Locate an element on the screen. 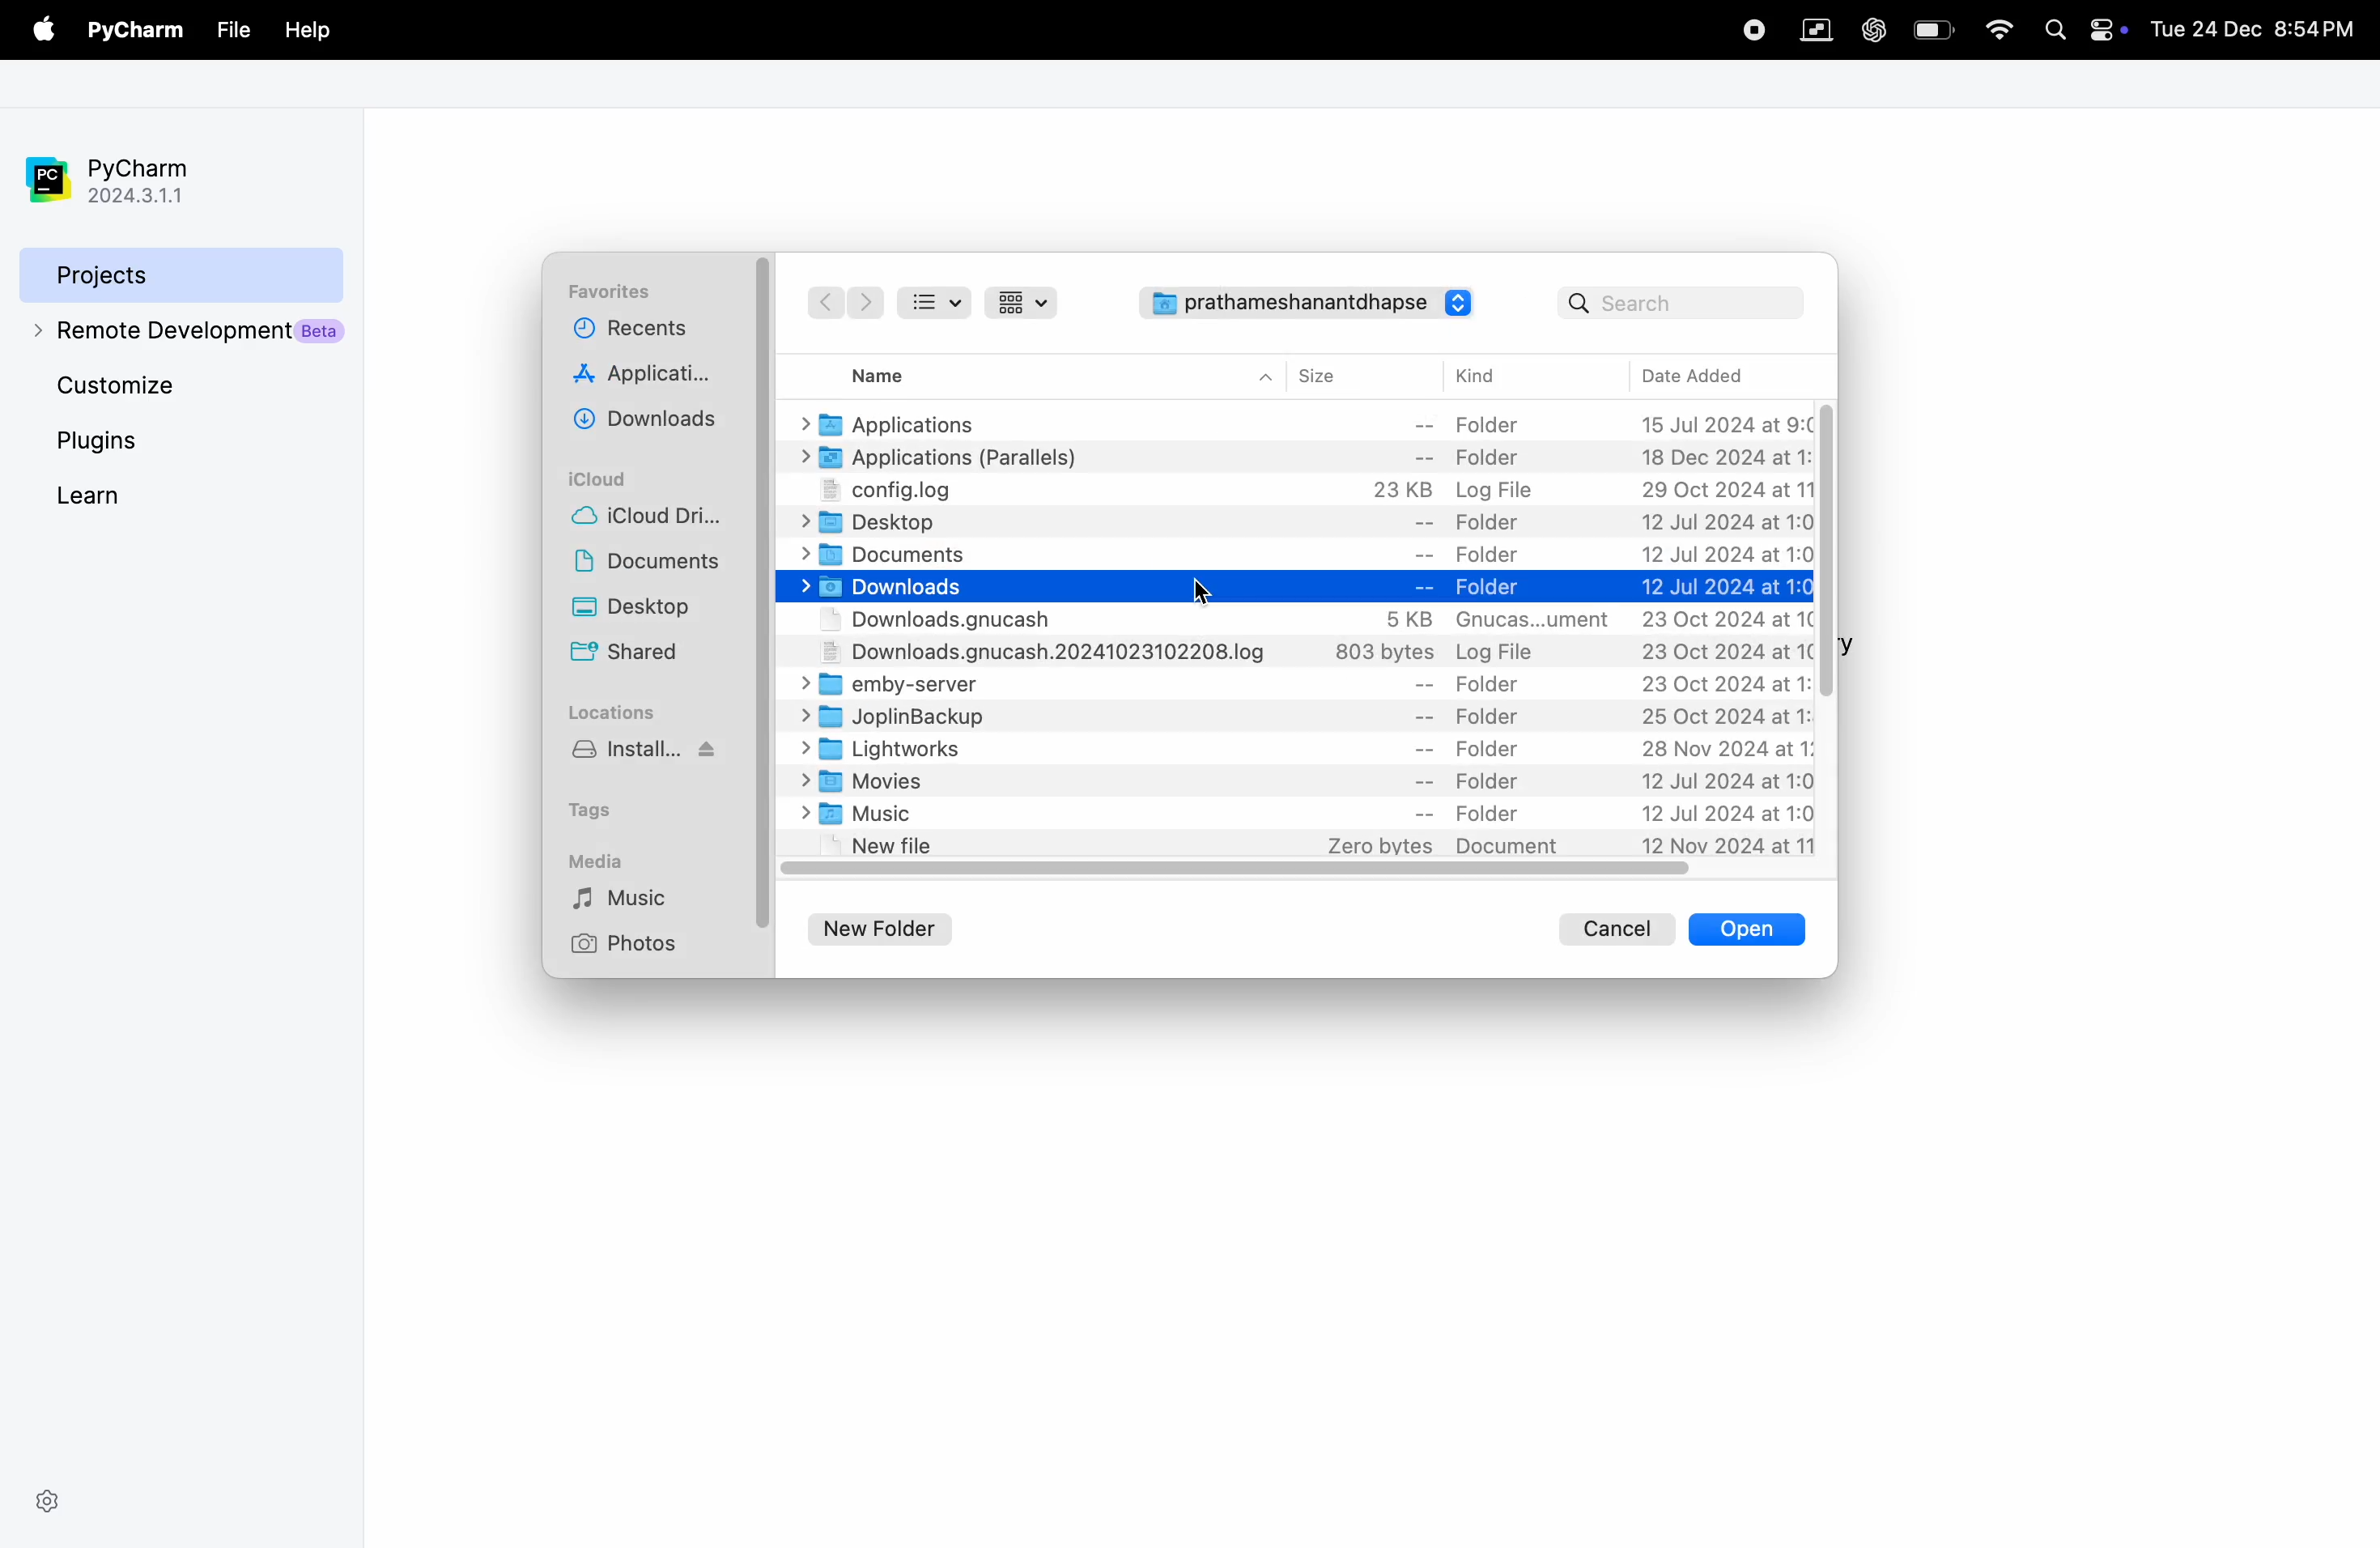 The width and height of the screenshot is (2380, 1548). settings is located at coordinates (47, 1498).